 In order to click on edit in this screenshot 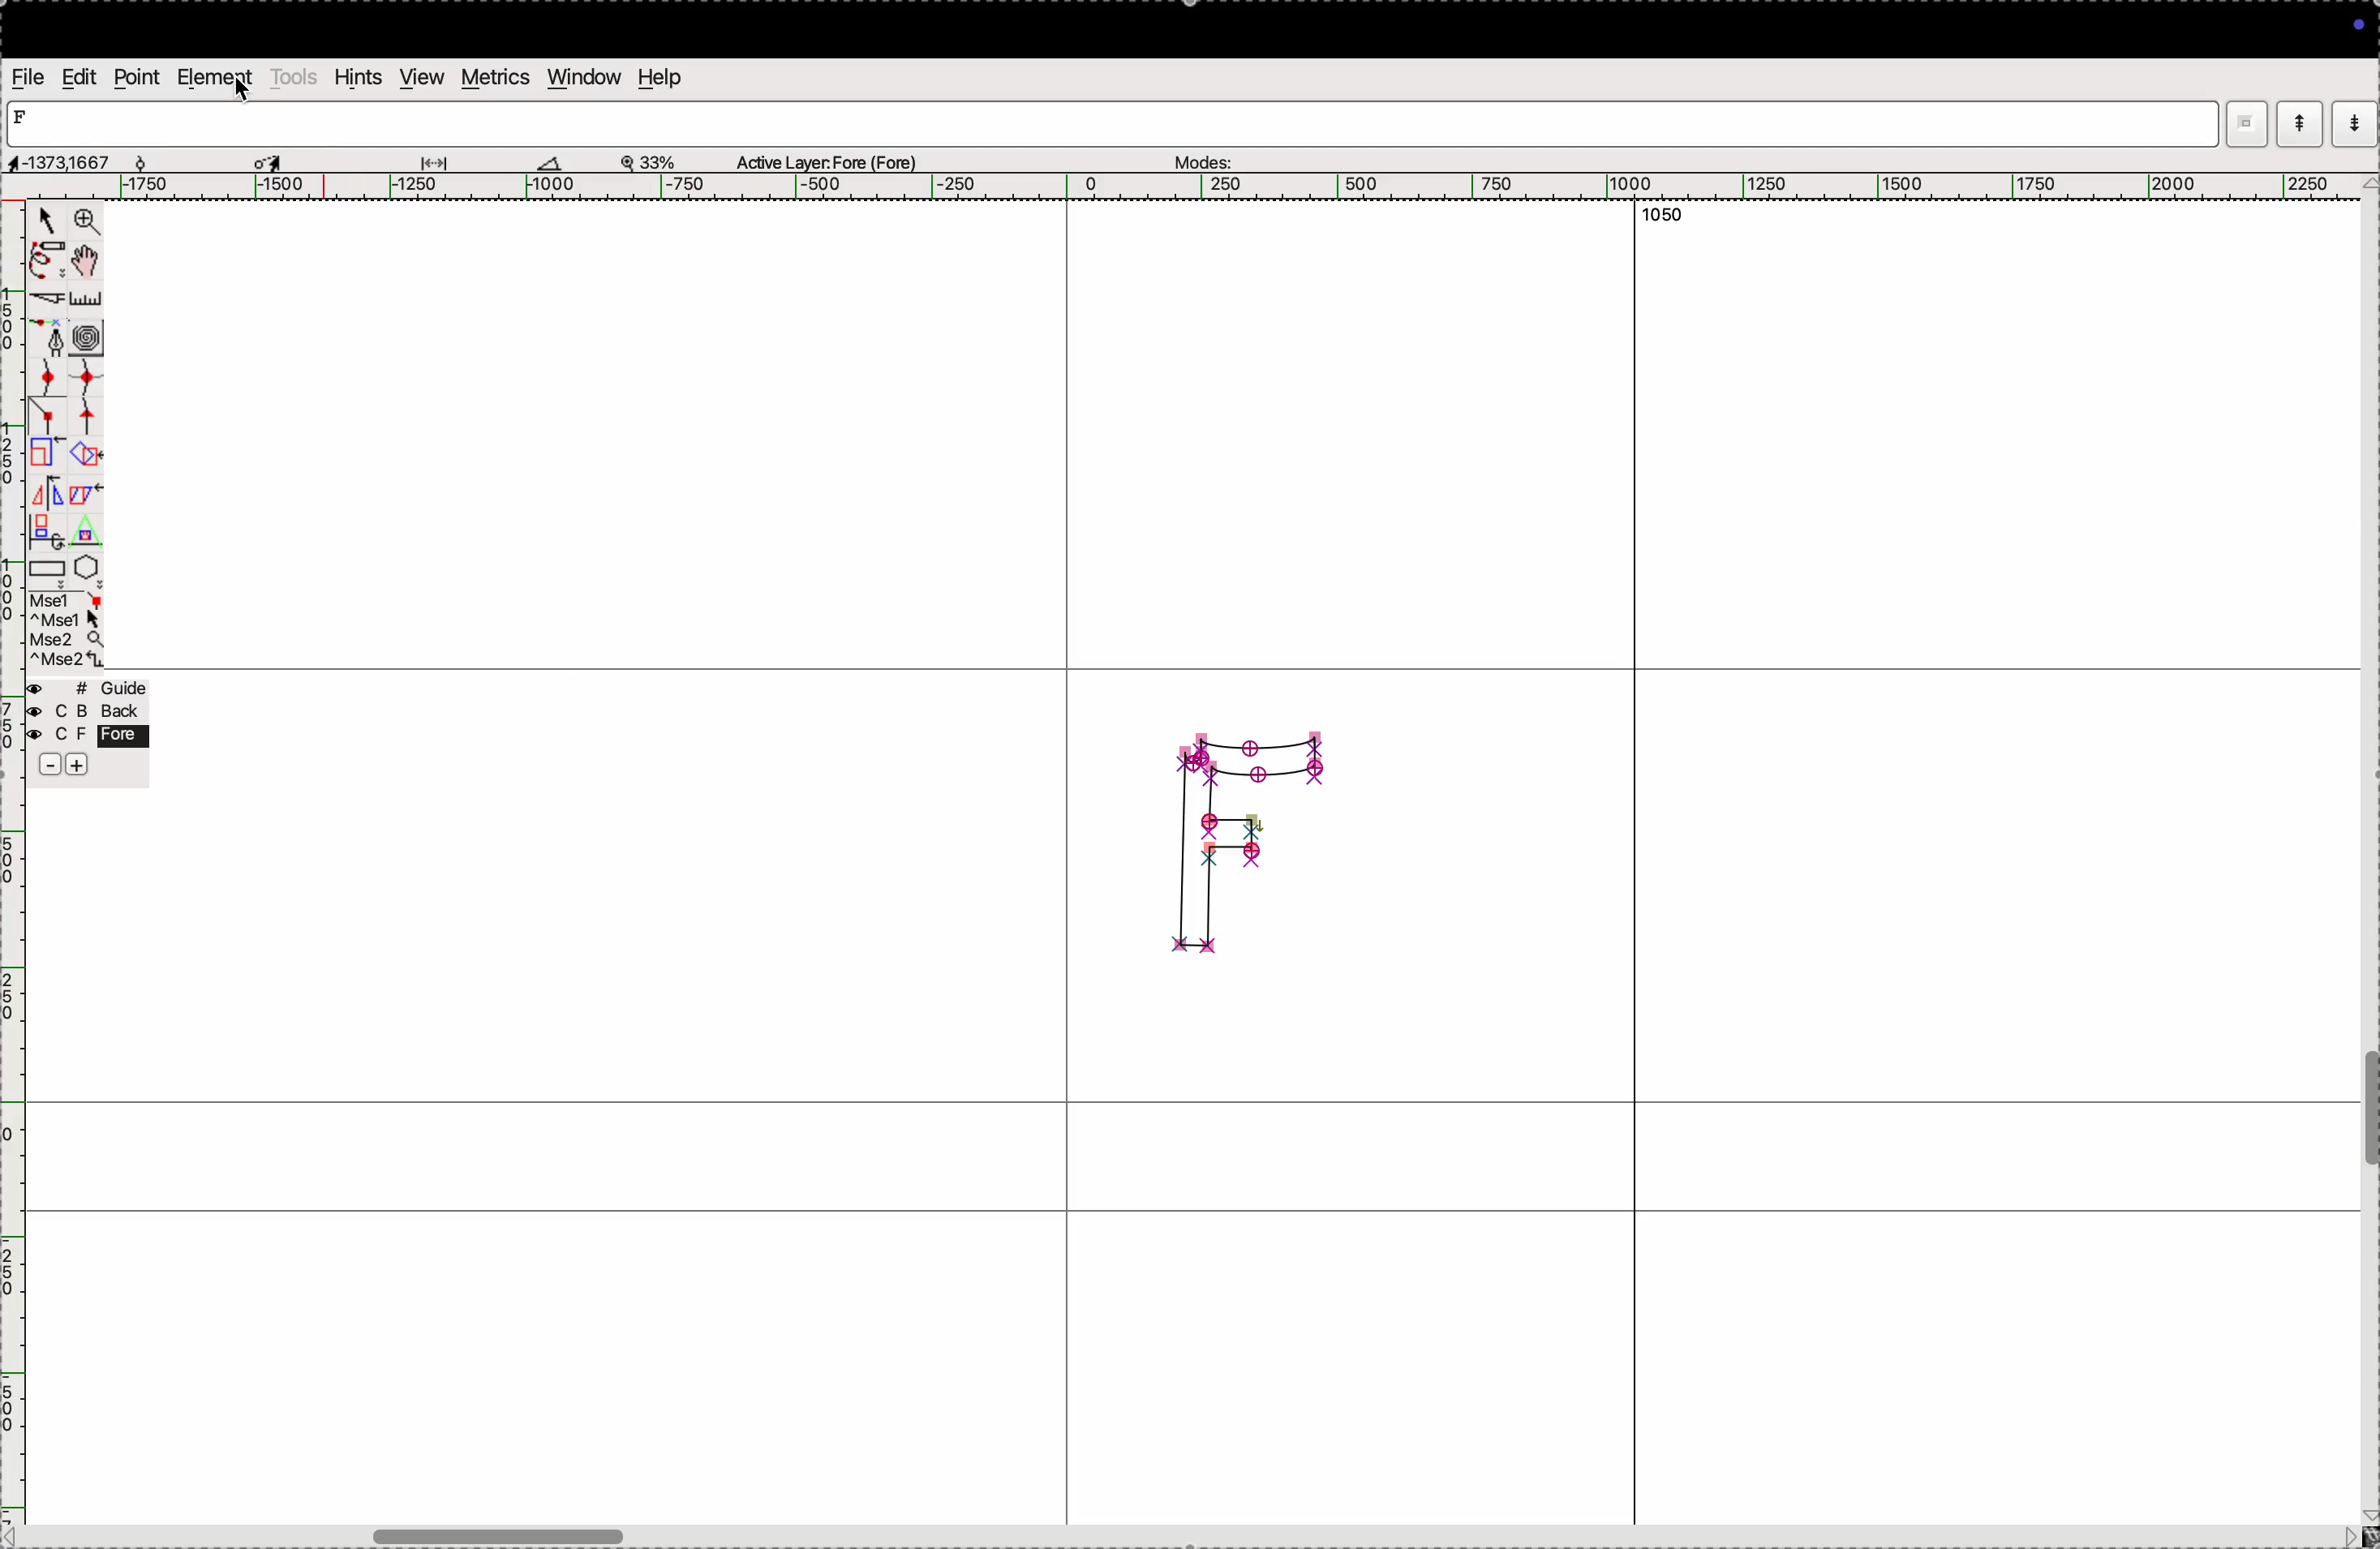, I will do `click(81, 77)`.